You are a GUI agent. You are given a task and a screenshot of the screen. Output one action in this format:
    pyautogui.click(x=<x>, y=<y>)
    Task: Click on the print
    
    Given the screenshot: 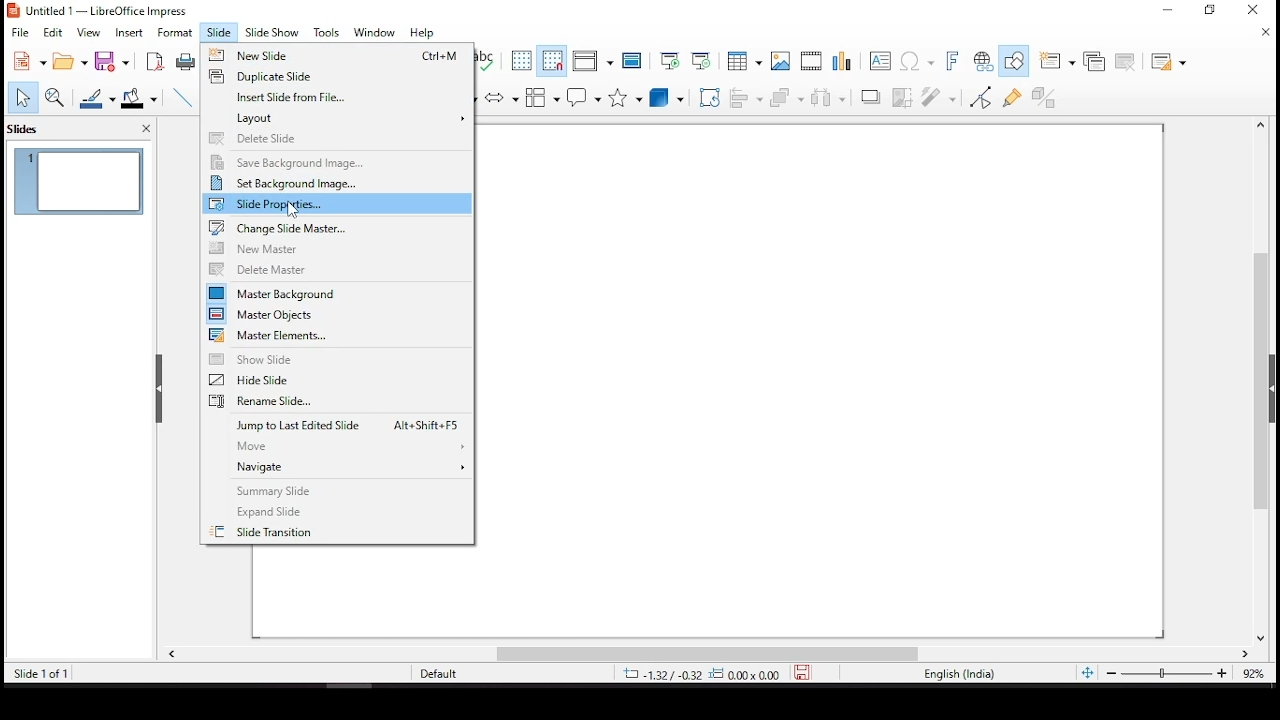 What is the action you would take?
    pyautogui.click(x=186, y=63)
    